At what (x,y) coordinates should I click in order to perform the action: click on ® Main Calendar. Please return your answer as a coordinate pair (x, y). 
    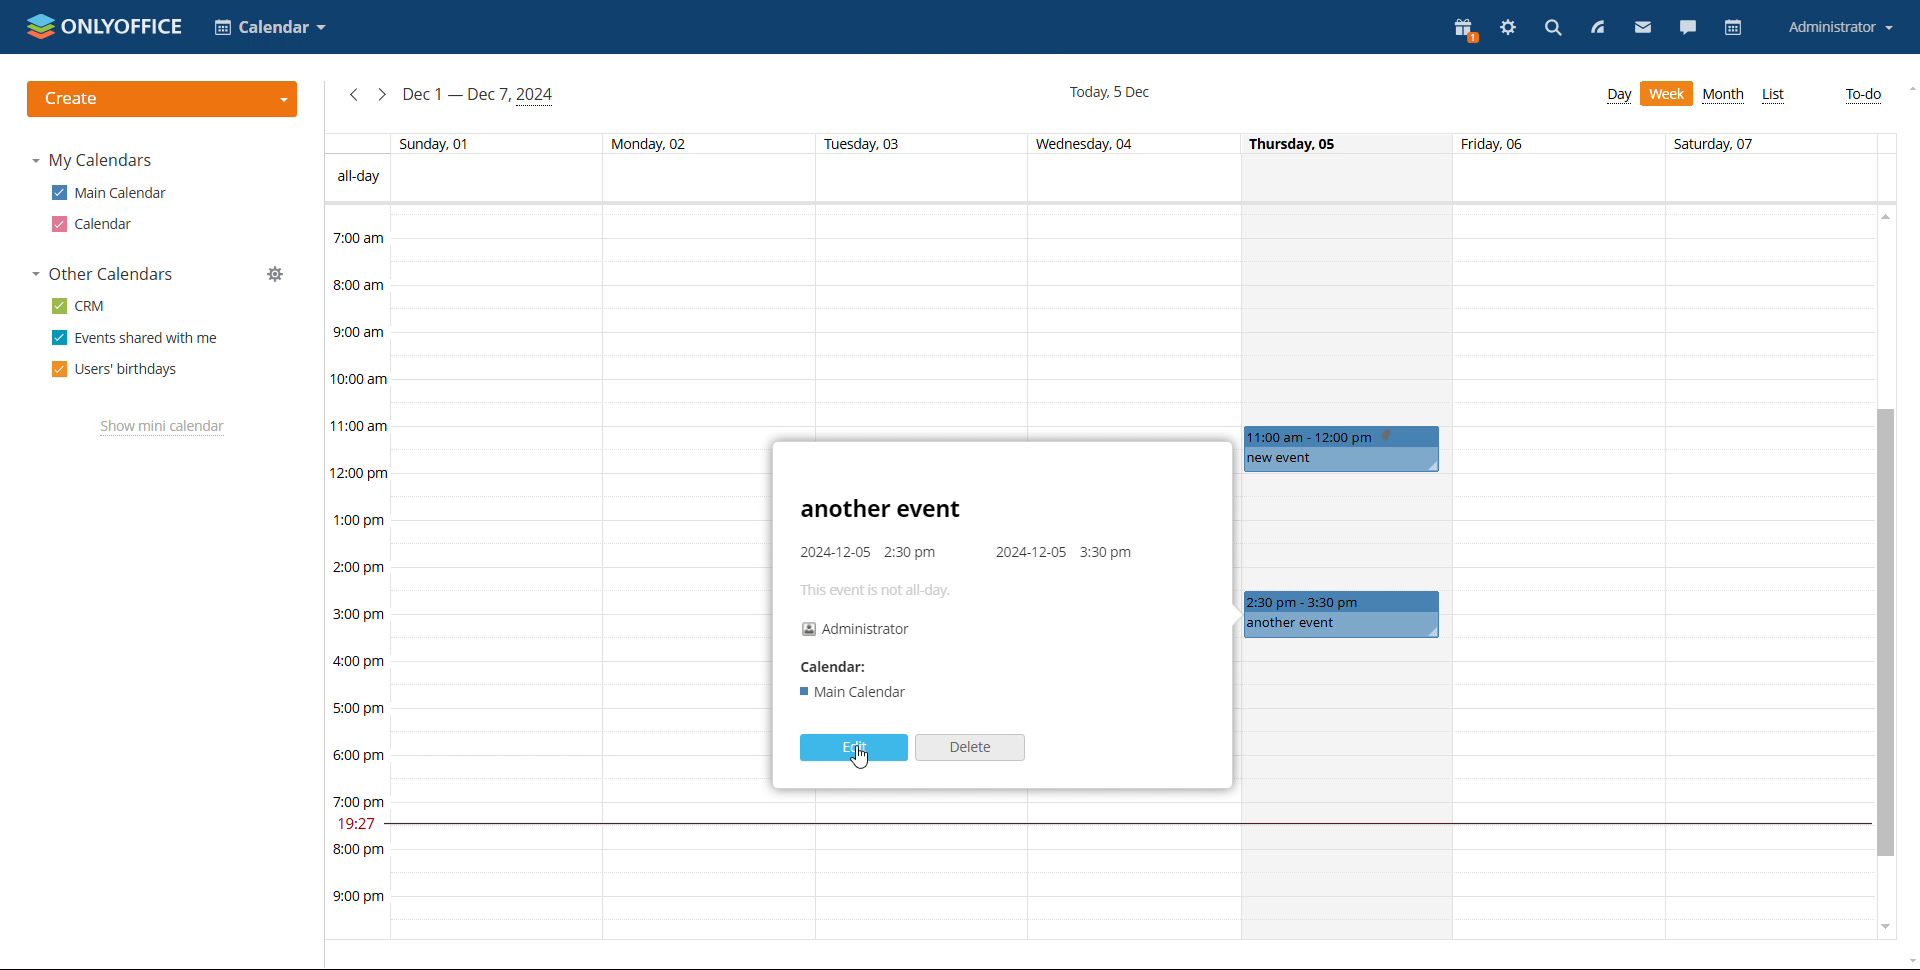
    Looking at the image, I should click on (858, 691).